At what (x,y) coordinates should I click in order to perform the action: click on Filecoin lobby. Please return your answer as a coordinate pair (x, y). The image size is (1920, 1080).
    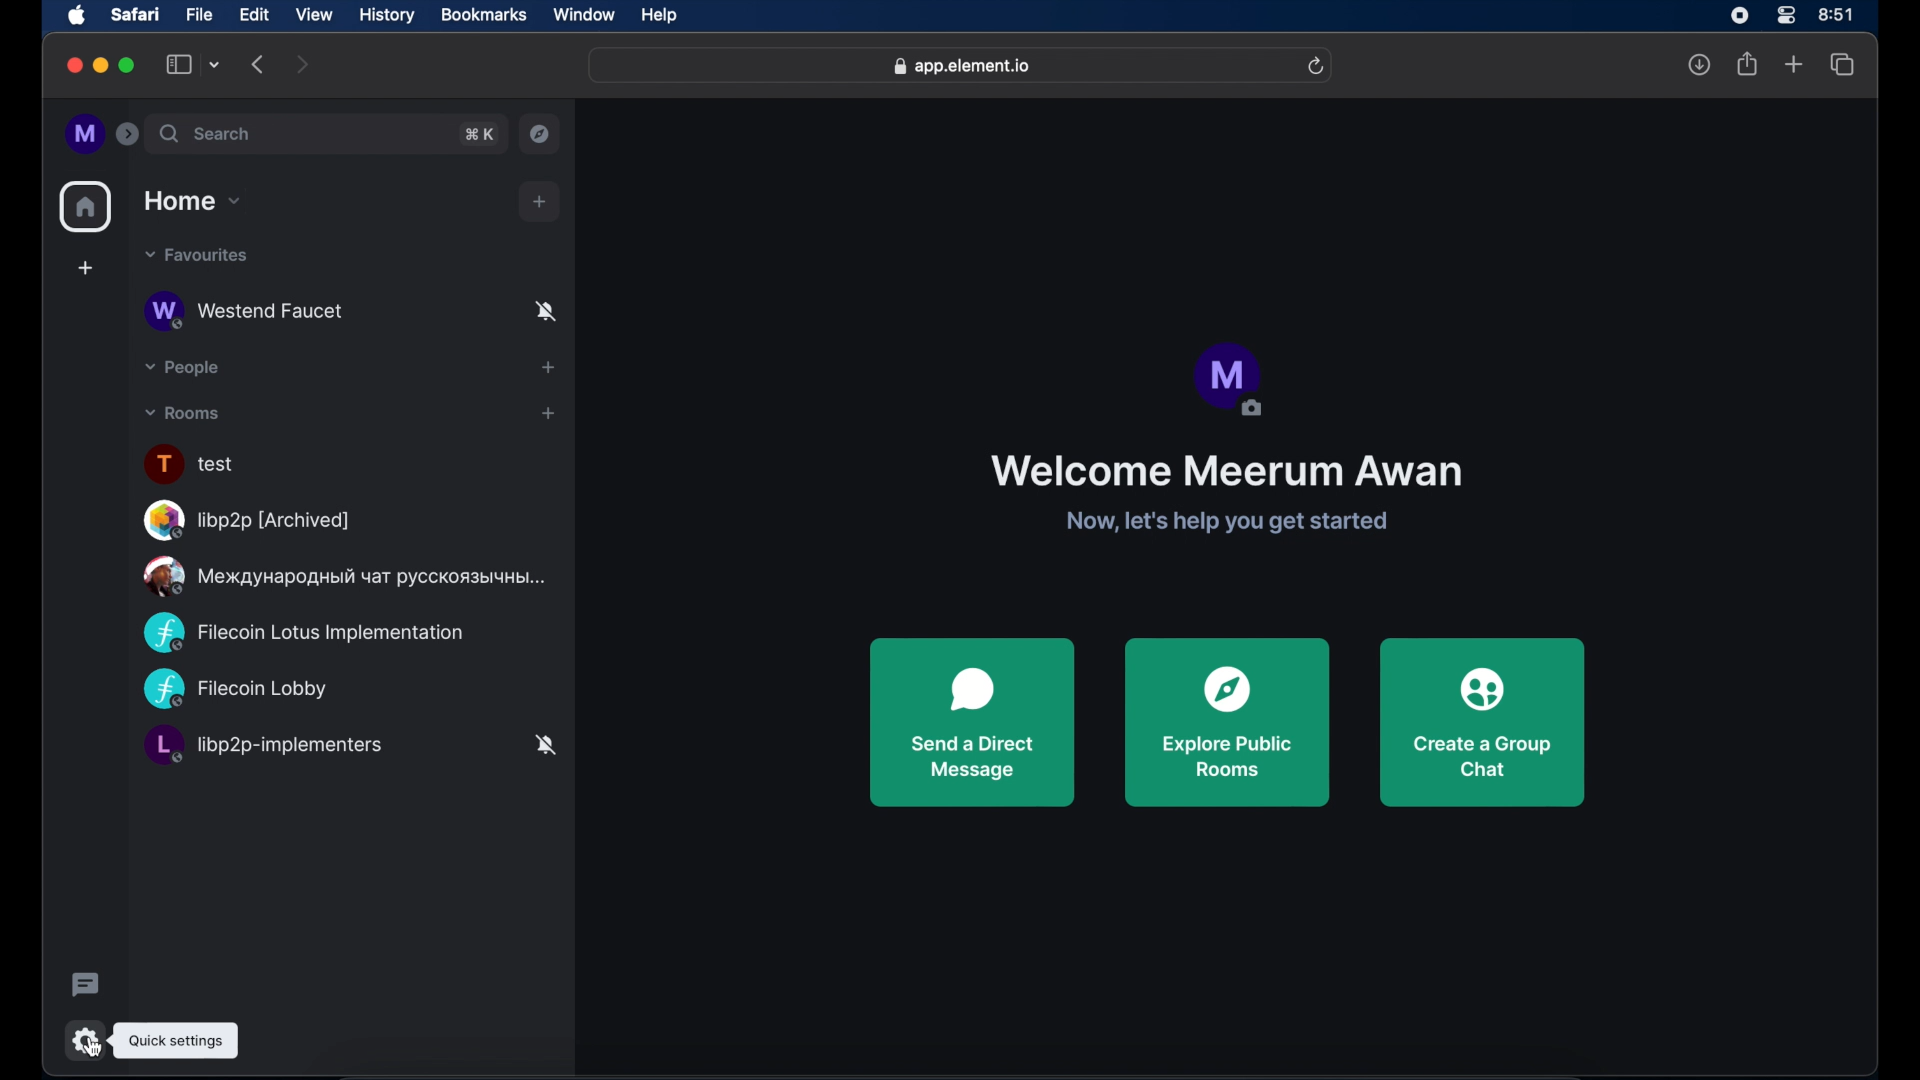
    Looking at the image, I should click on (239, 688).